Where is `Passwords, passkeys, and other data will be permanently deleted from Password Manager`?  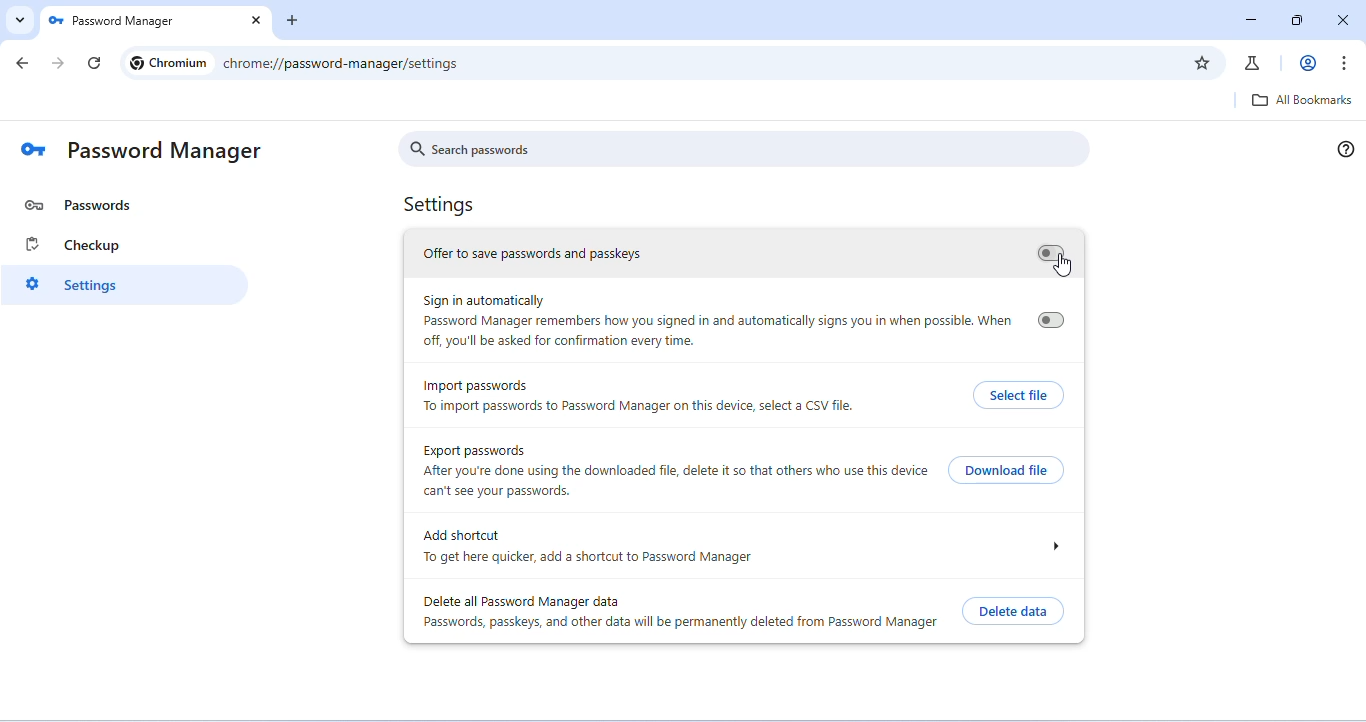 Passwords, passkeys, and other data will be permanently deleted from Password Manager is located at coordinates (681, 622).